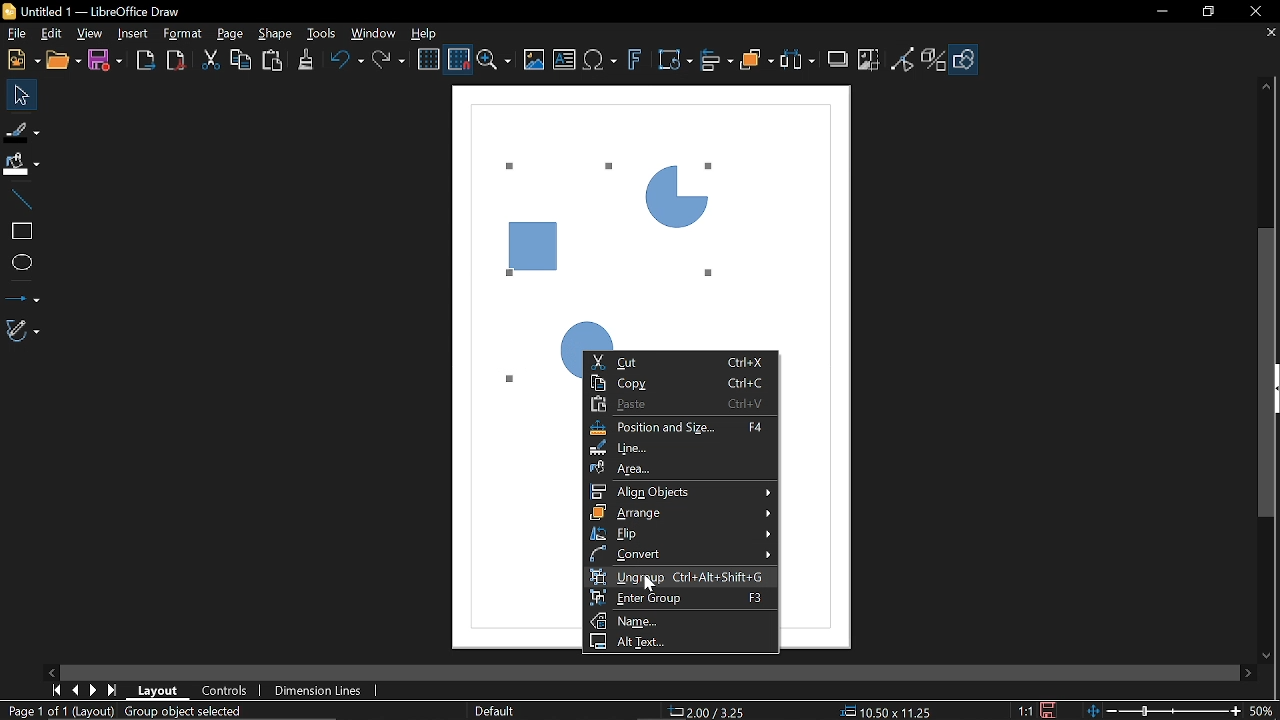  I want to click on Clone, so click(306, 61).